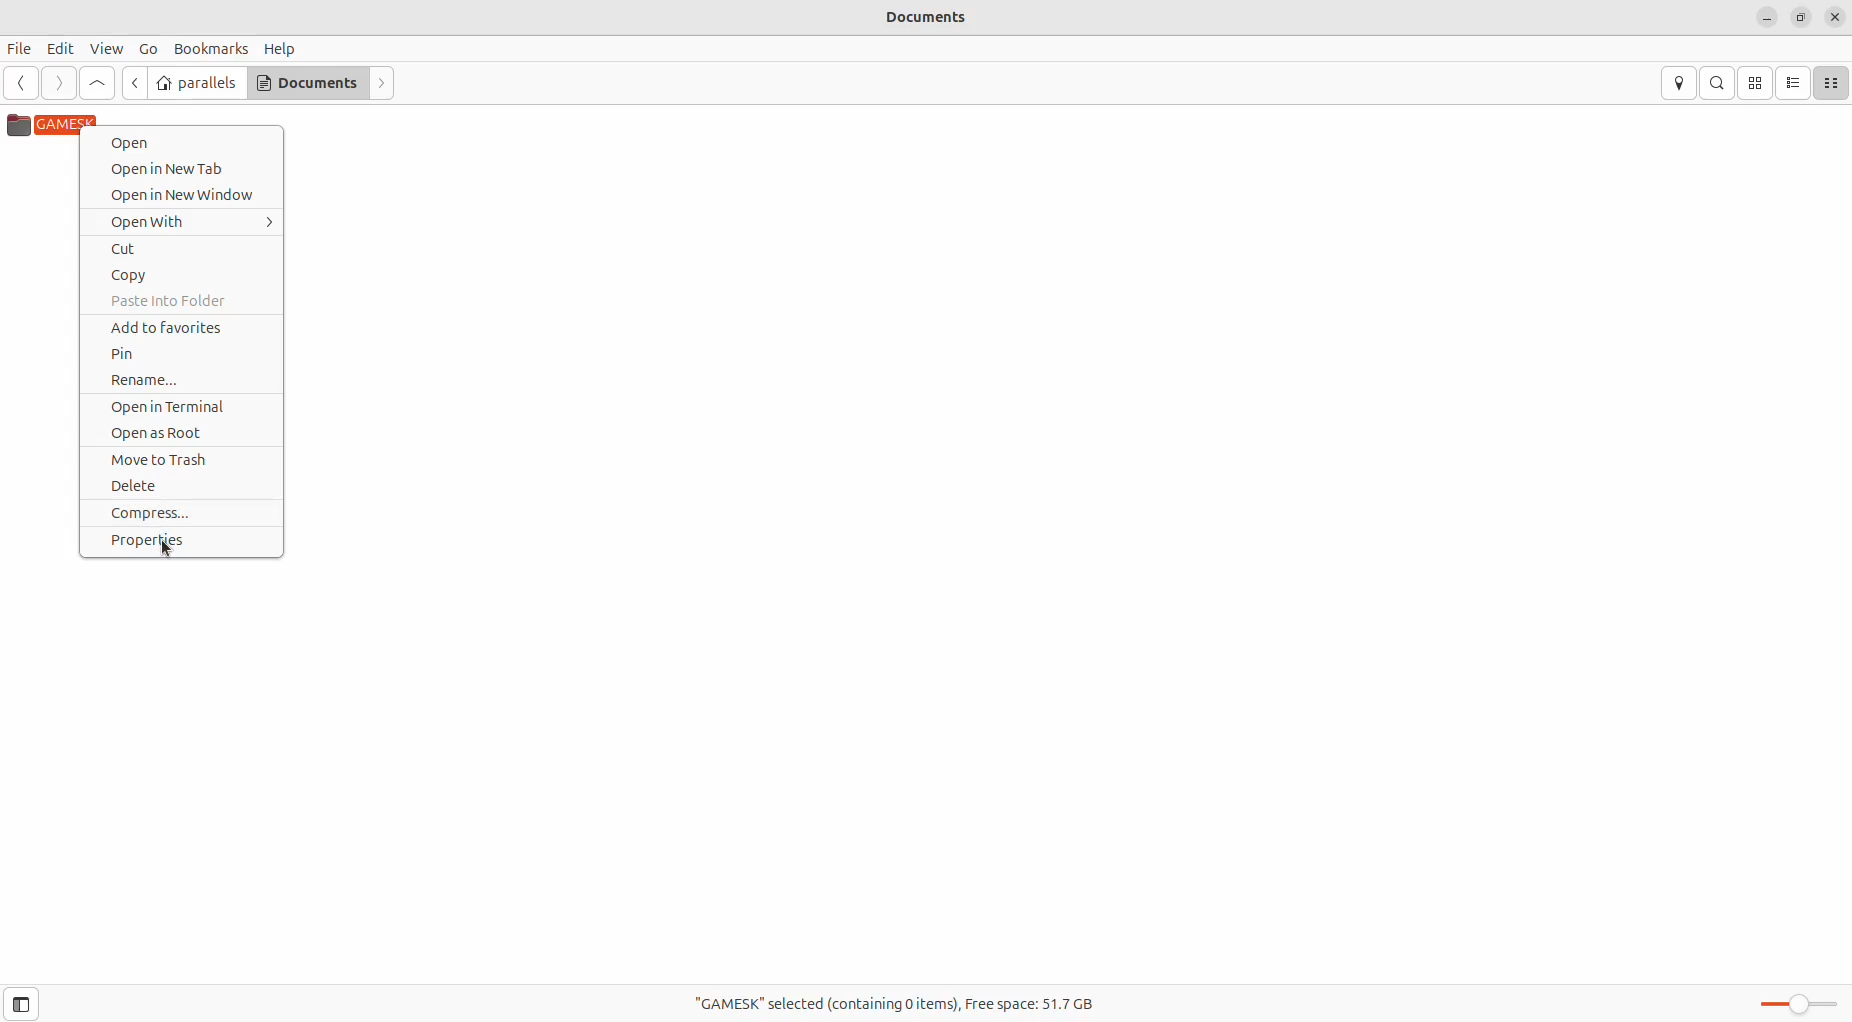 This screenshot has height=1022, width=1852. I want to click on Zoom, so click(1786, 1004).